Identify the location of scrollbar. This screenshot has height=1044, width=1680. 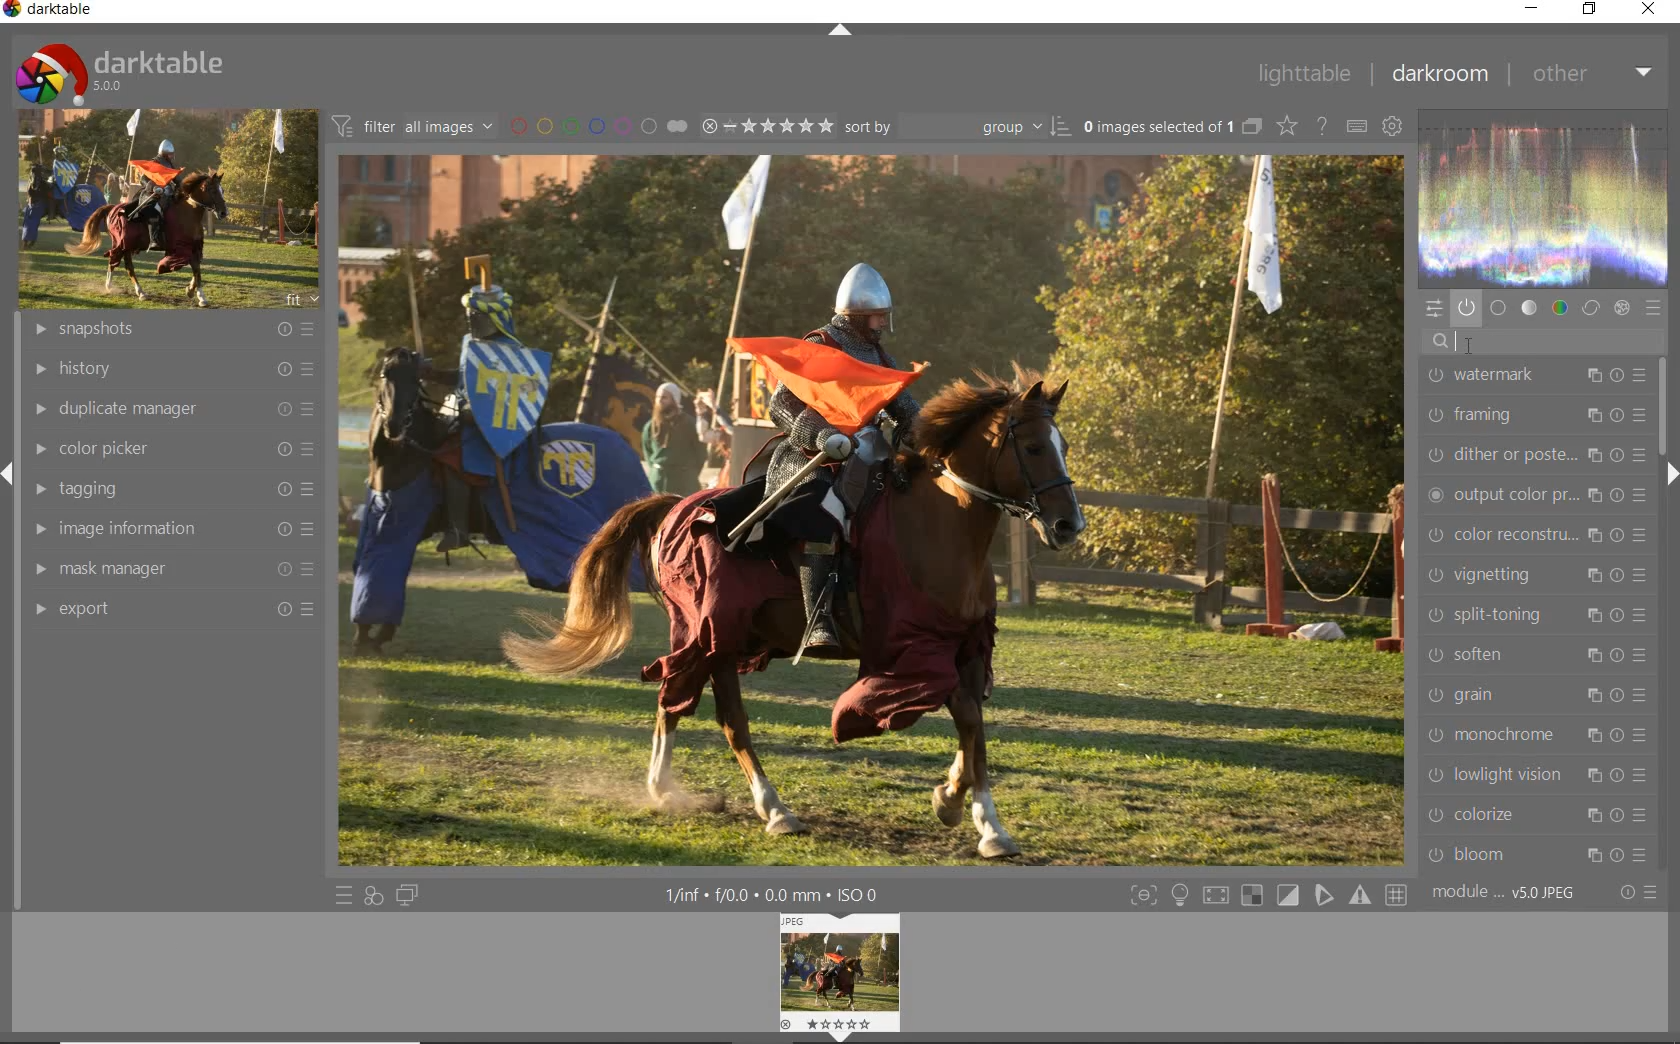
(1661, 406).